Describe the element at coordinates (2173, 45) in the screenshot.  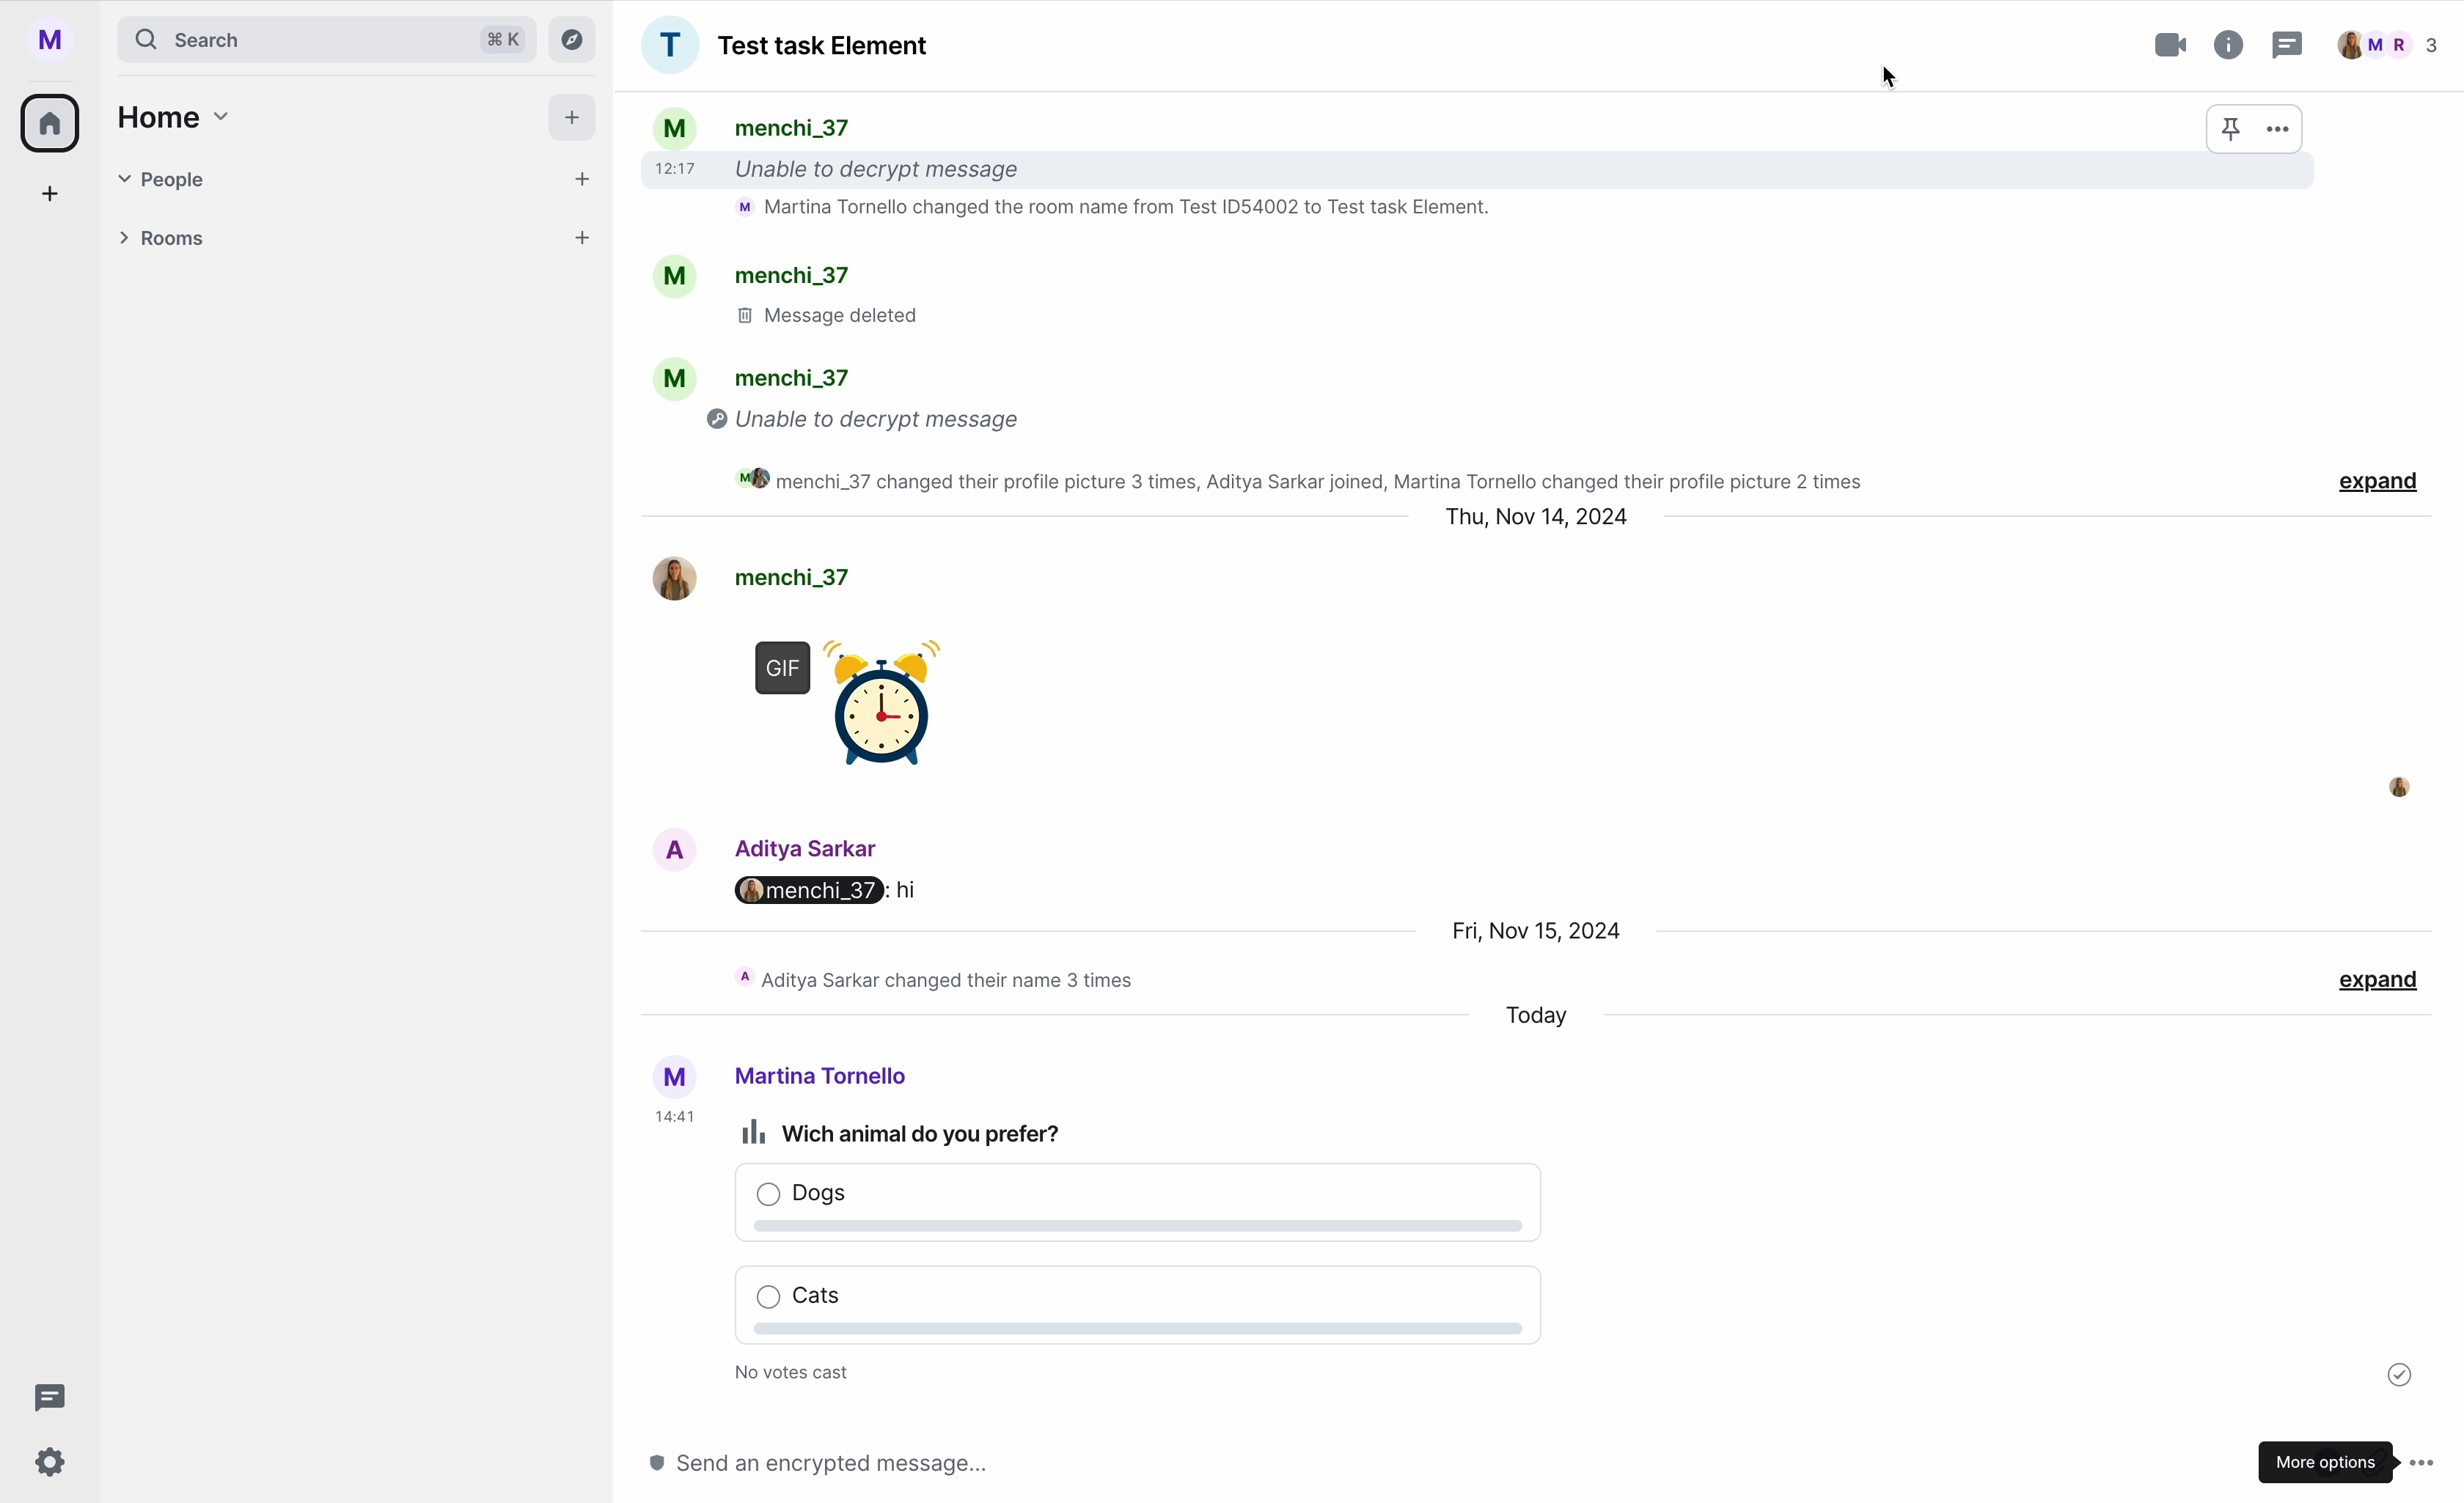
I see `video call` at that location.